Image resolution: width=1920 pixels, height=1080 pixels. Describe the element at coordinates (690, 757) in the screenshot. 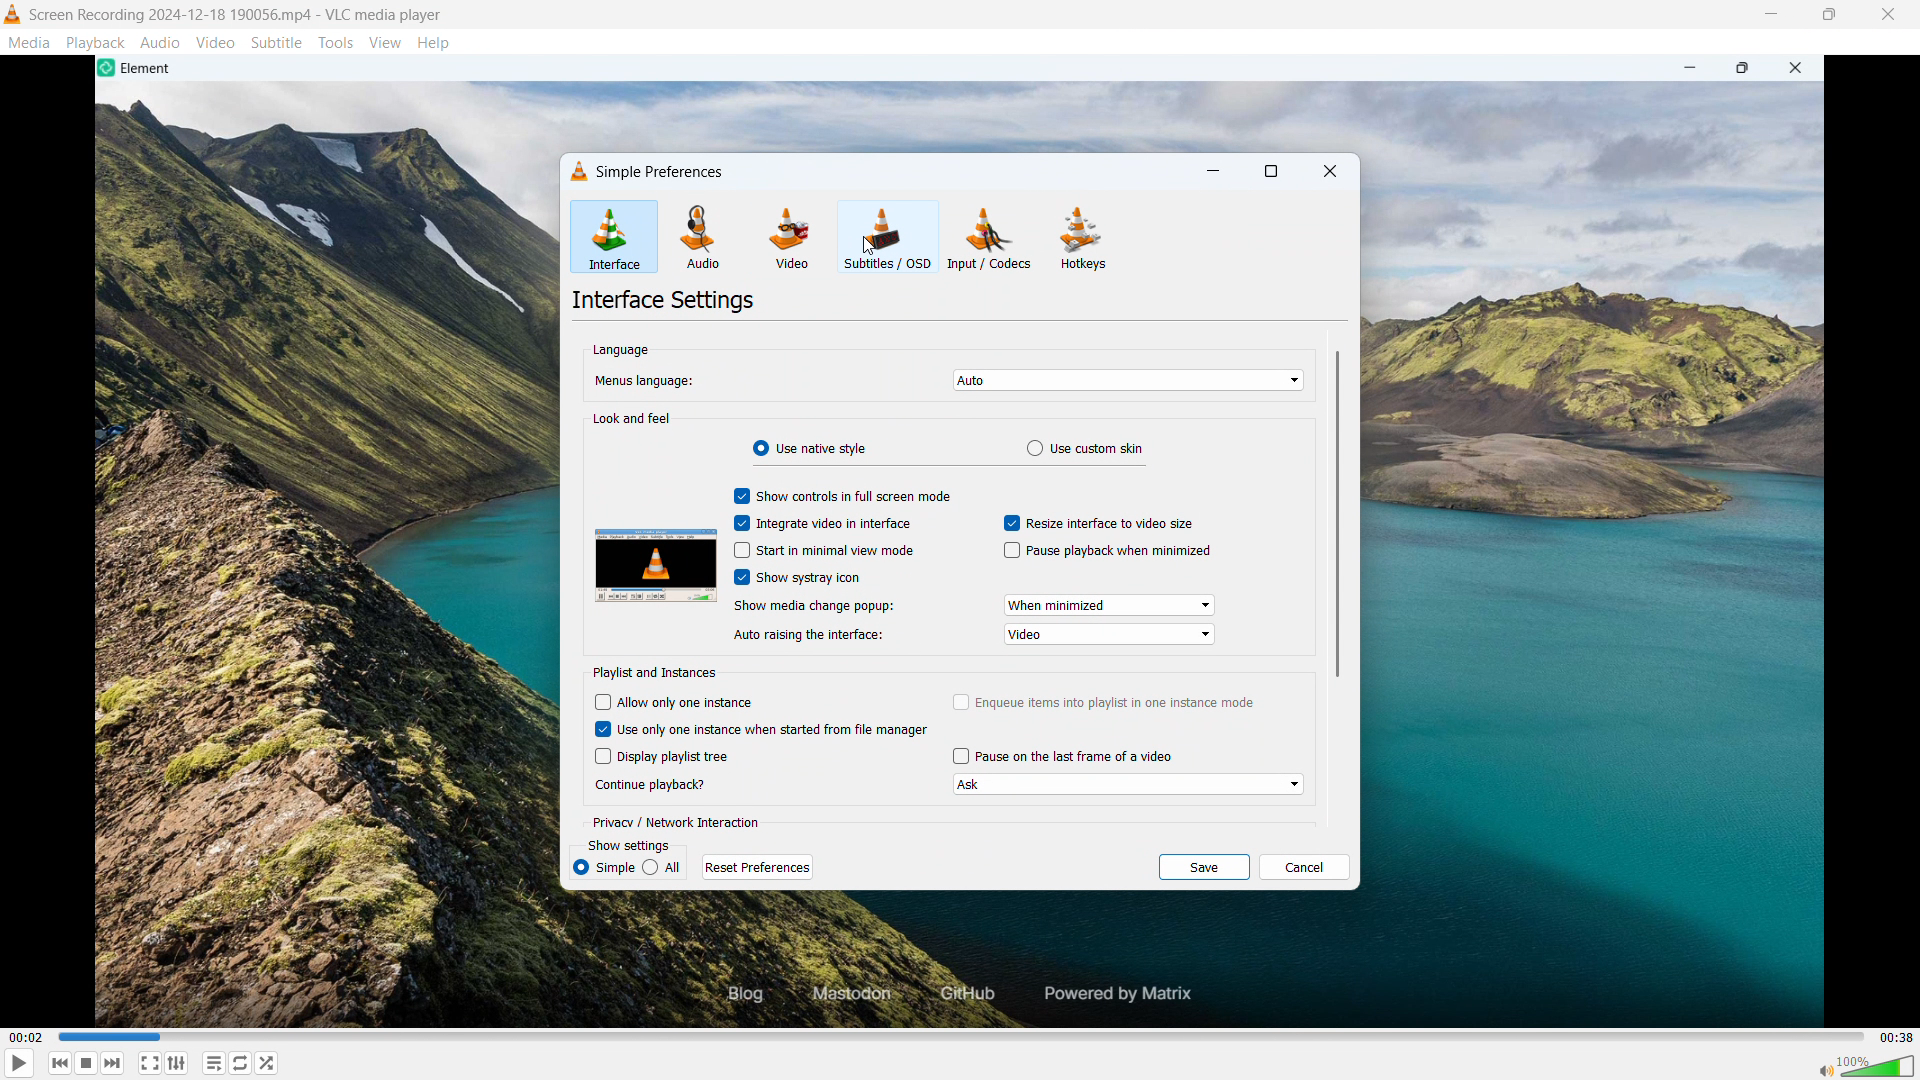

I see `Display playlist tree ` at that location.